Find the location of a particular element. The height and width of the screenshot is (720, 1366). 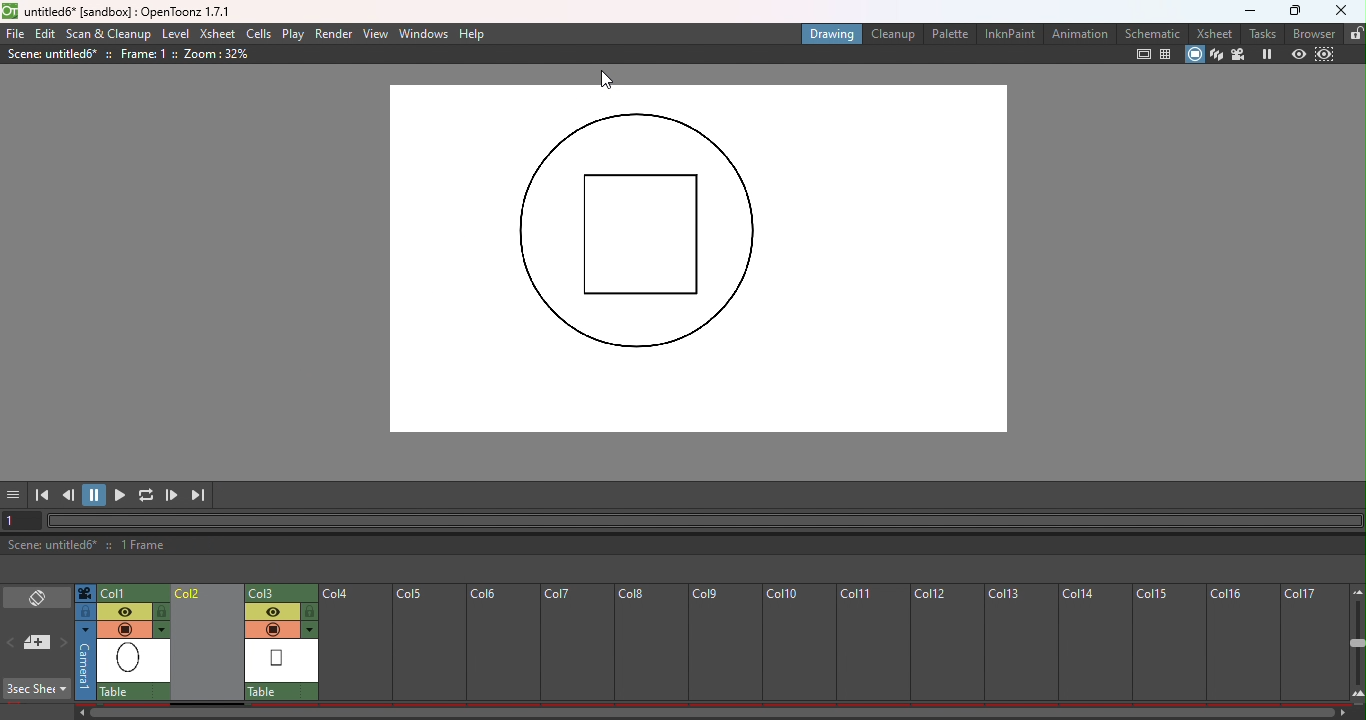

Next memo is located at coordinates (64, 643).